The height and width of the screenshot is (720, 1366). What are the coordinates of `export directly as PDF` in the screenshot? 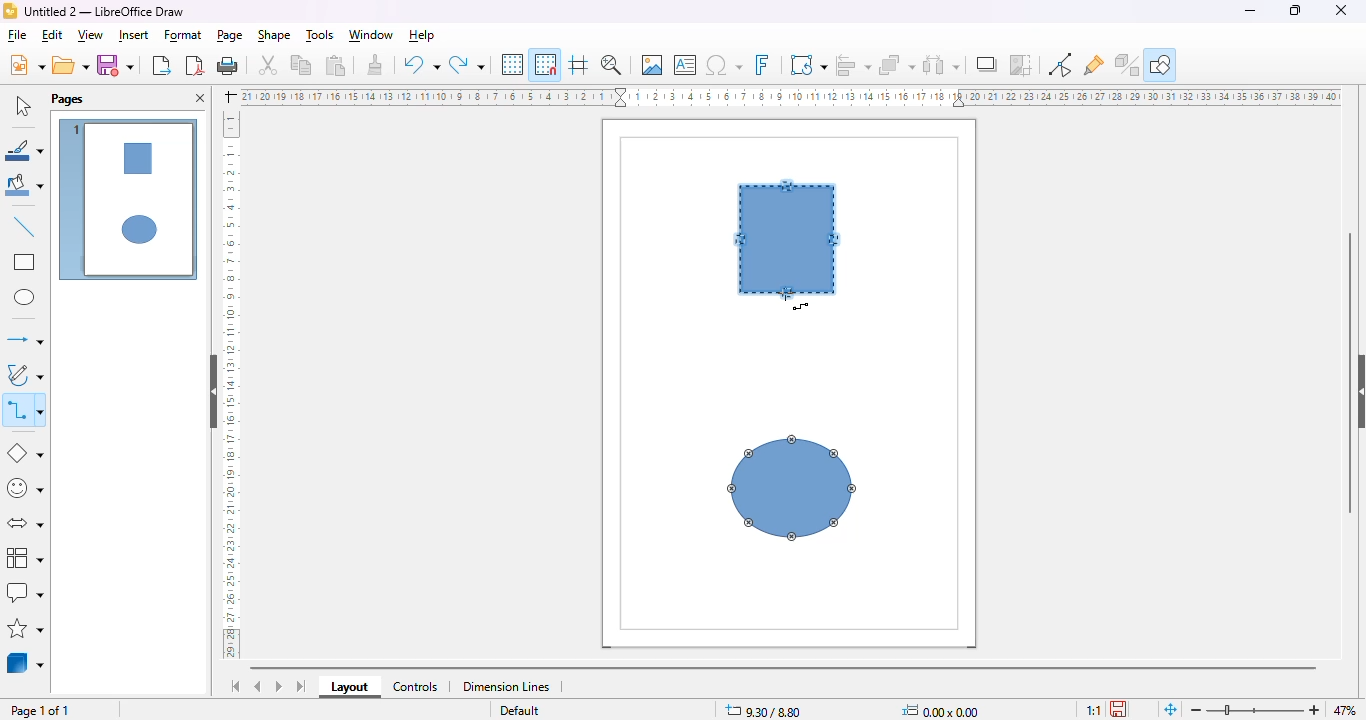 It's located at (196, 65).